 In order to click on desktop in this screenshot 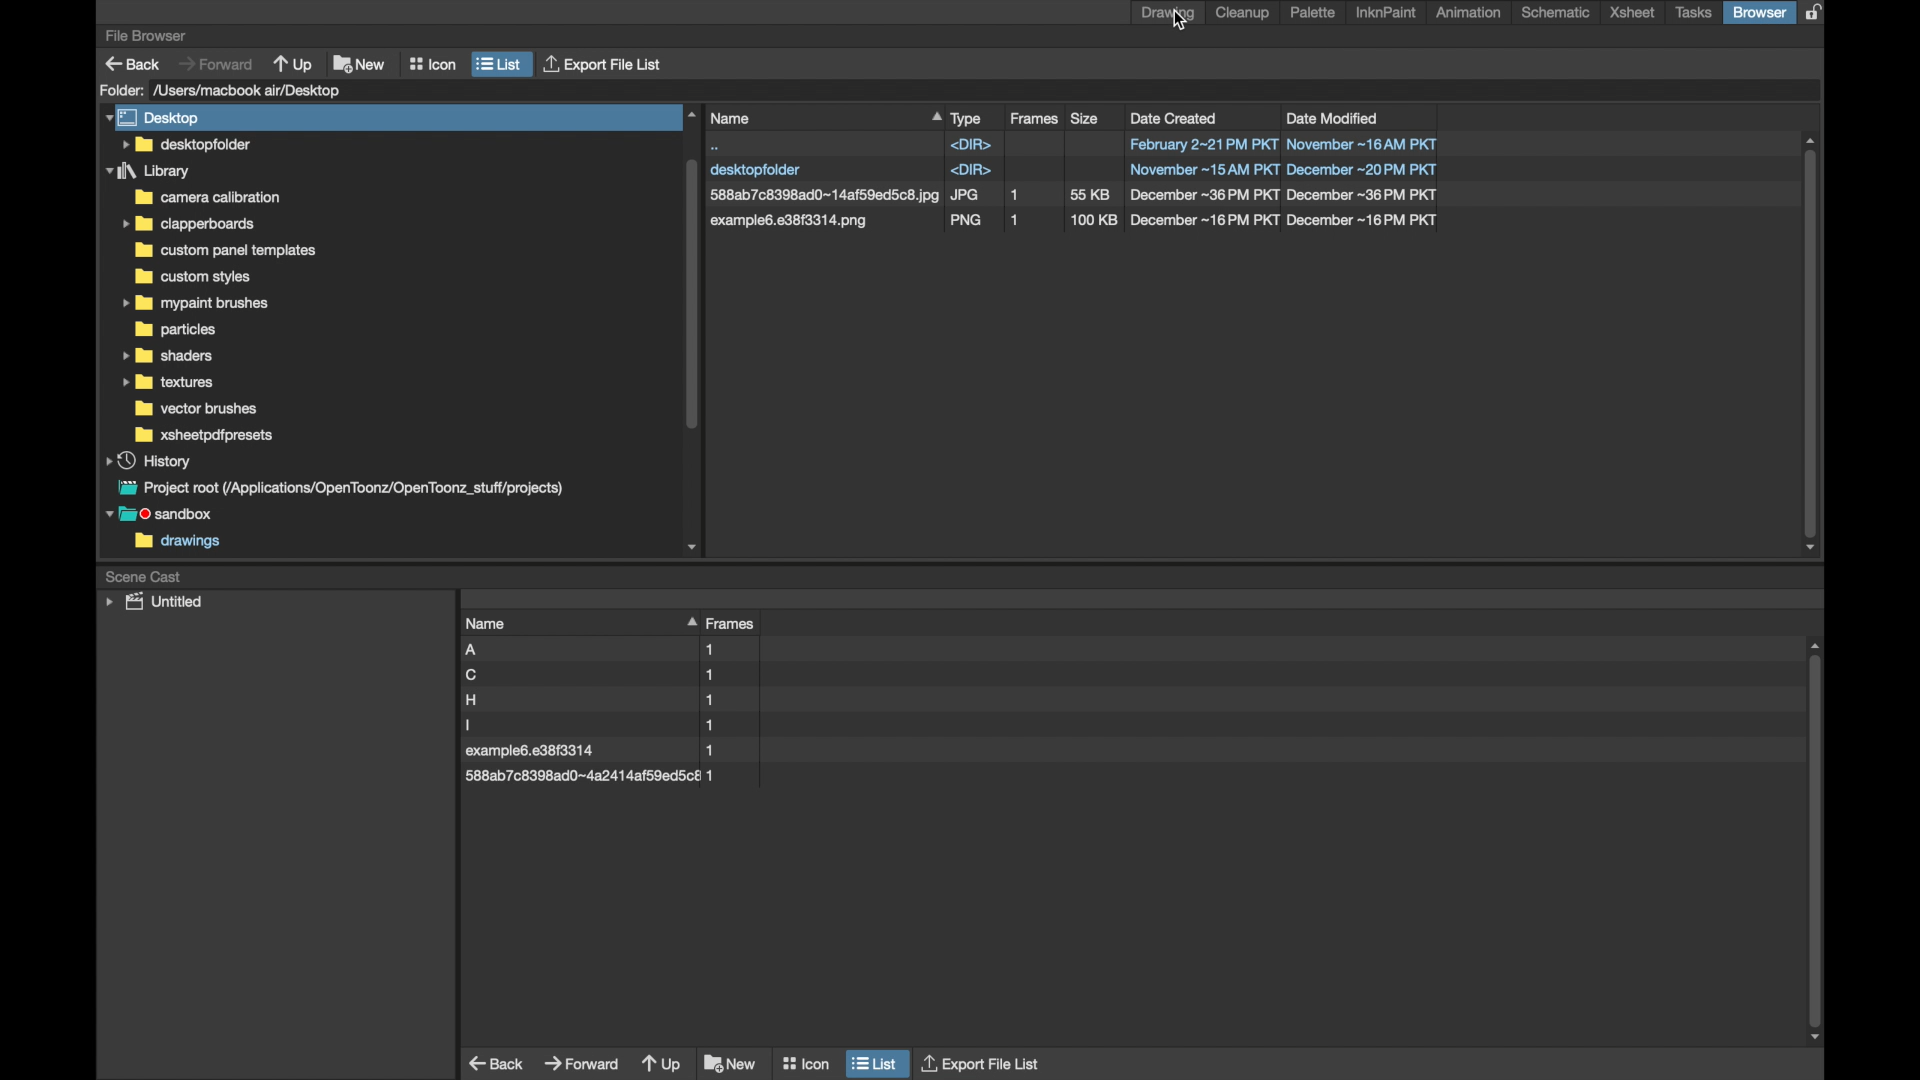, I will do `click(156, 117)`.